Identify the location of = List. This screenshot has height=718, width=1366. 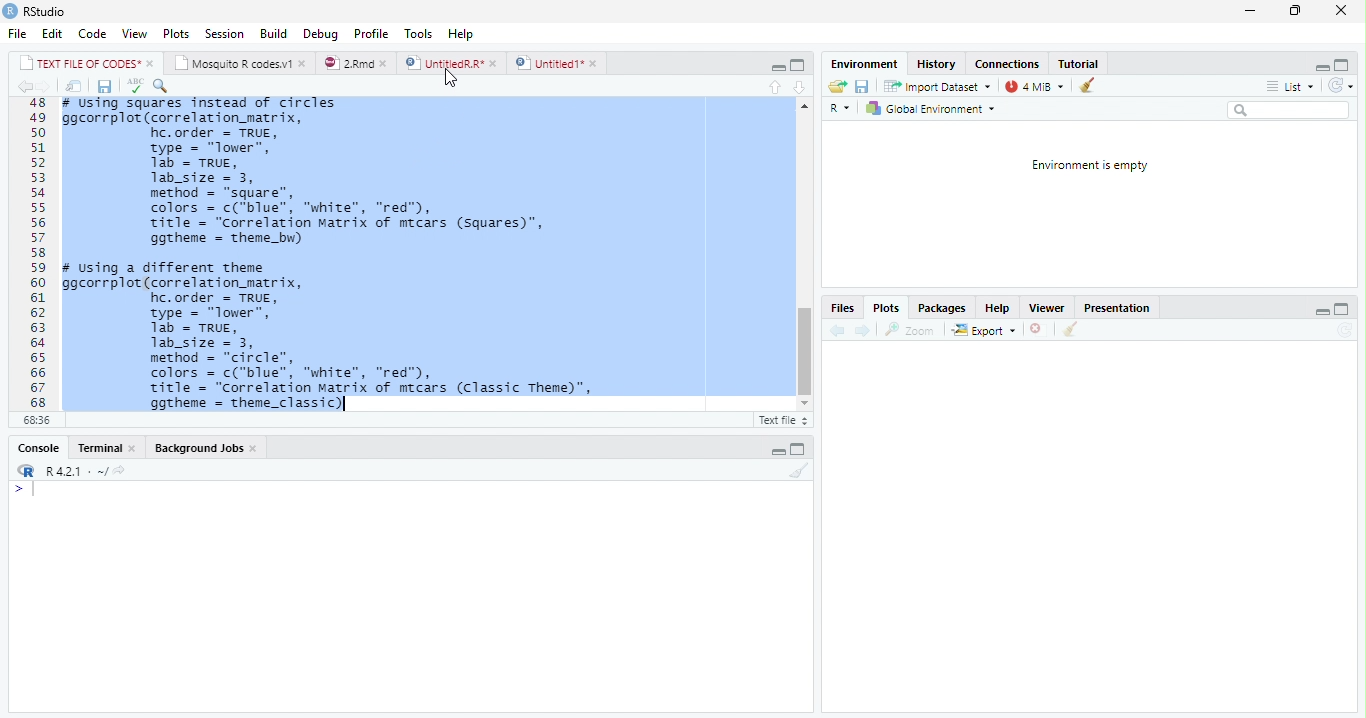
(1292, 87).